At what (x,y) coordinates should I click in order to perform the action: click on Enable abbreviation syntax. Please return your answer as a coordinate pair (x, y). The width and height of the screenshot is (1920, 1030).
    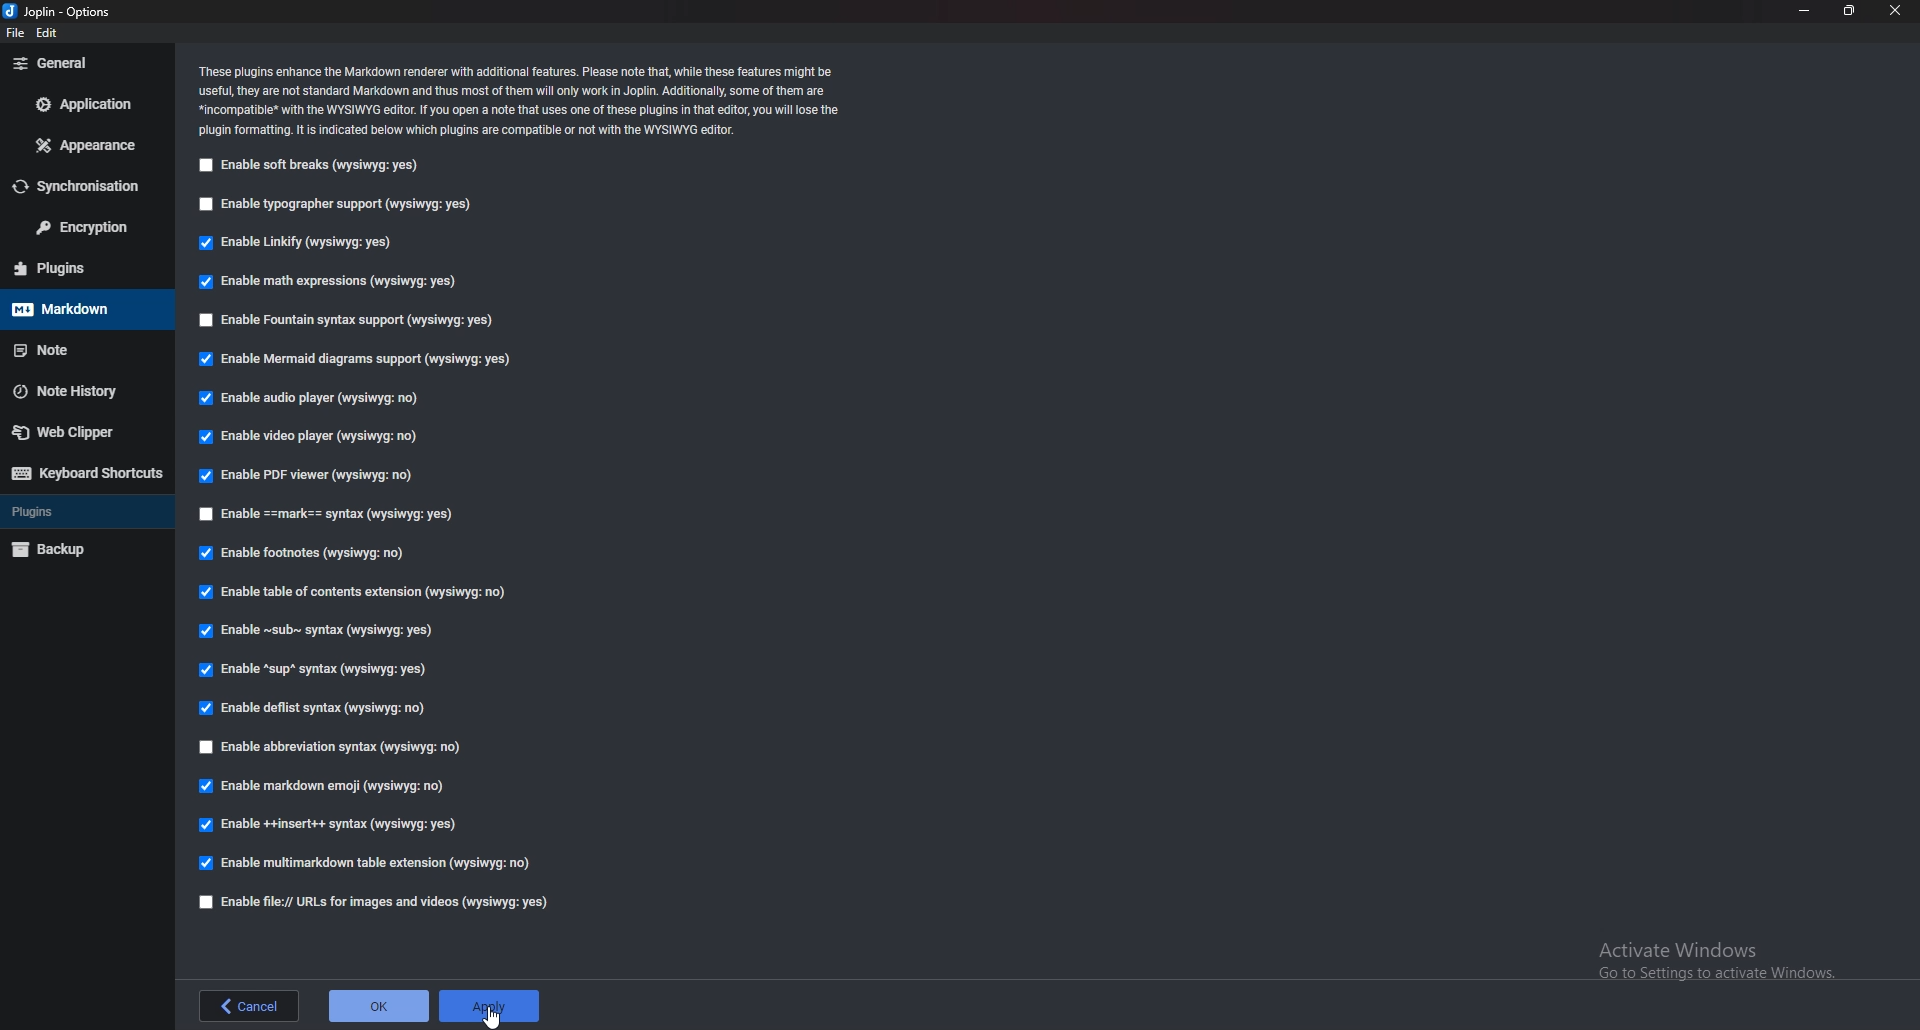
    Looking at the image, I should click on (364, 746).